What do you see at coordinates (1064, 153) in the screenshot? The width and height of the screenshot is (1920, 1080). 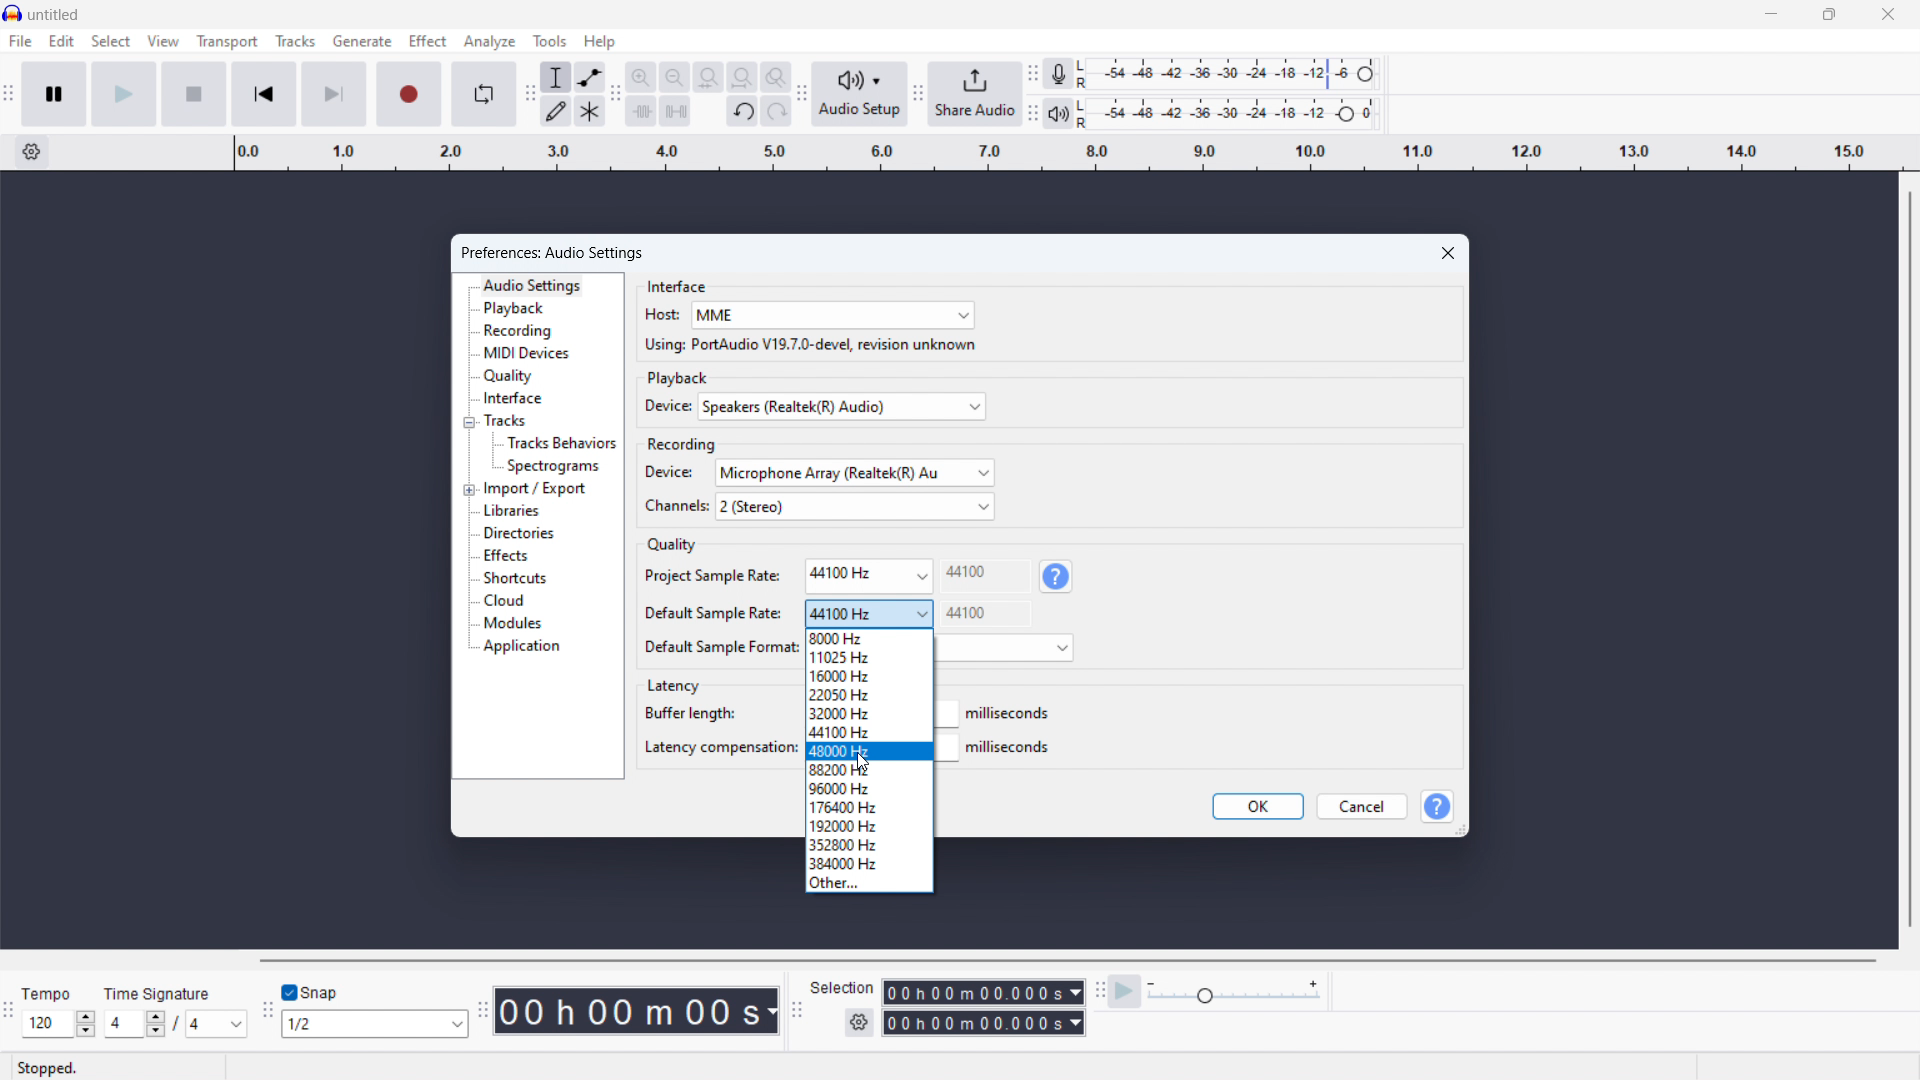 I see `timeline` at bounding box center [1064, 153].